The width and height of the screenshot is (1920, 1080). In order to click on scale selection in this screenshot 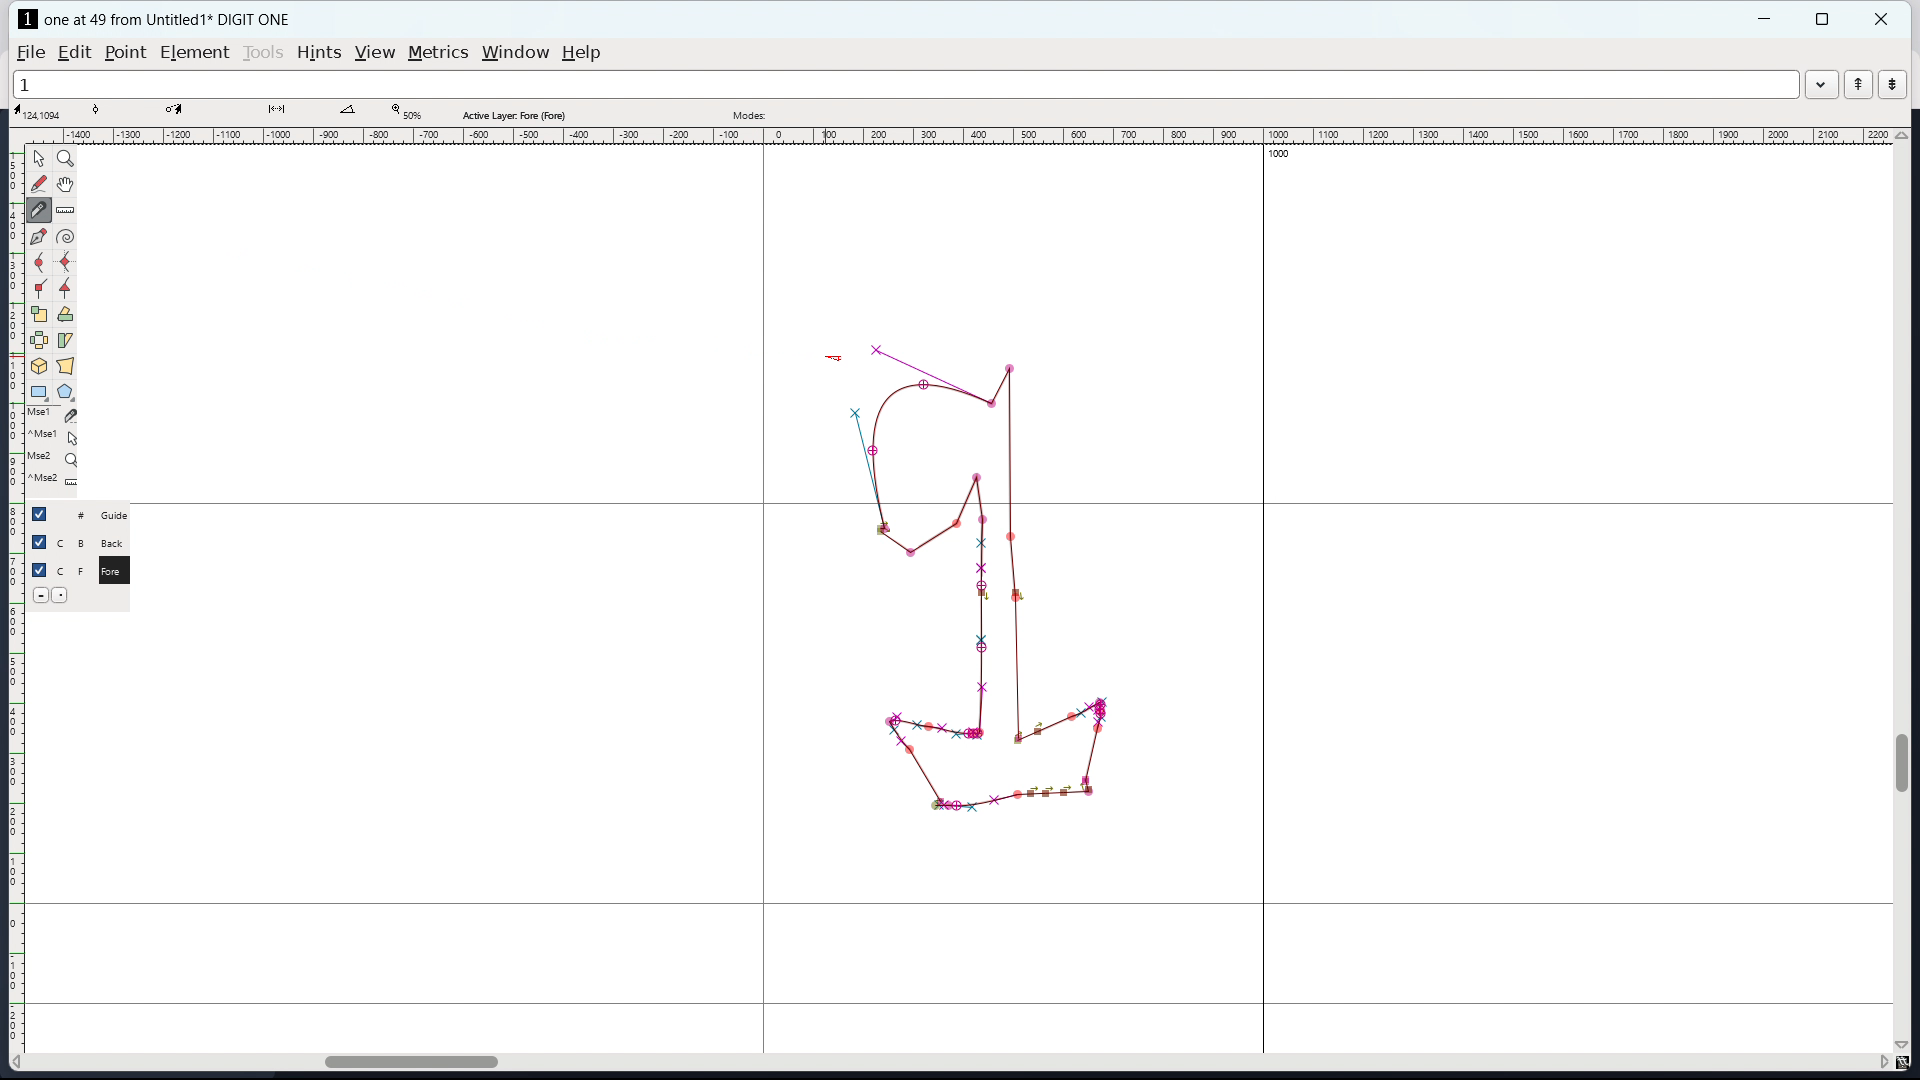, I will do `click(38, 314)`.